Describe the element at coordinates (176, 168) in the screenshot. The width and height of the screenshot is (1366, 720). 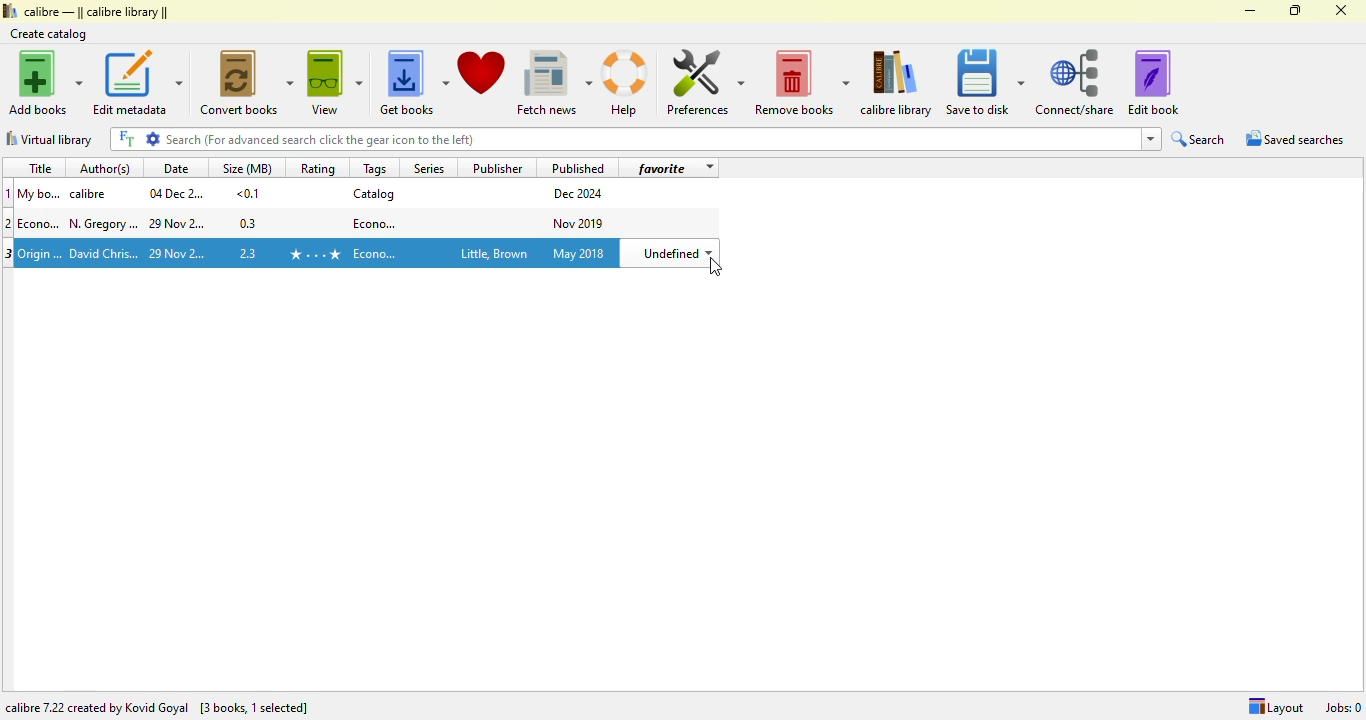
I see `date` at that location.